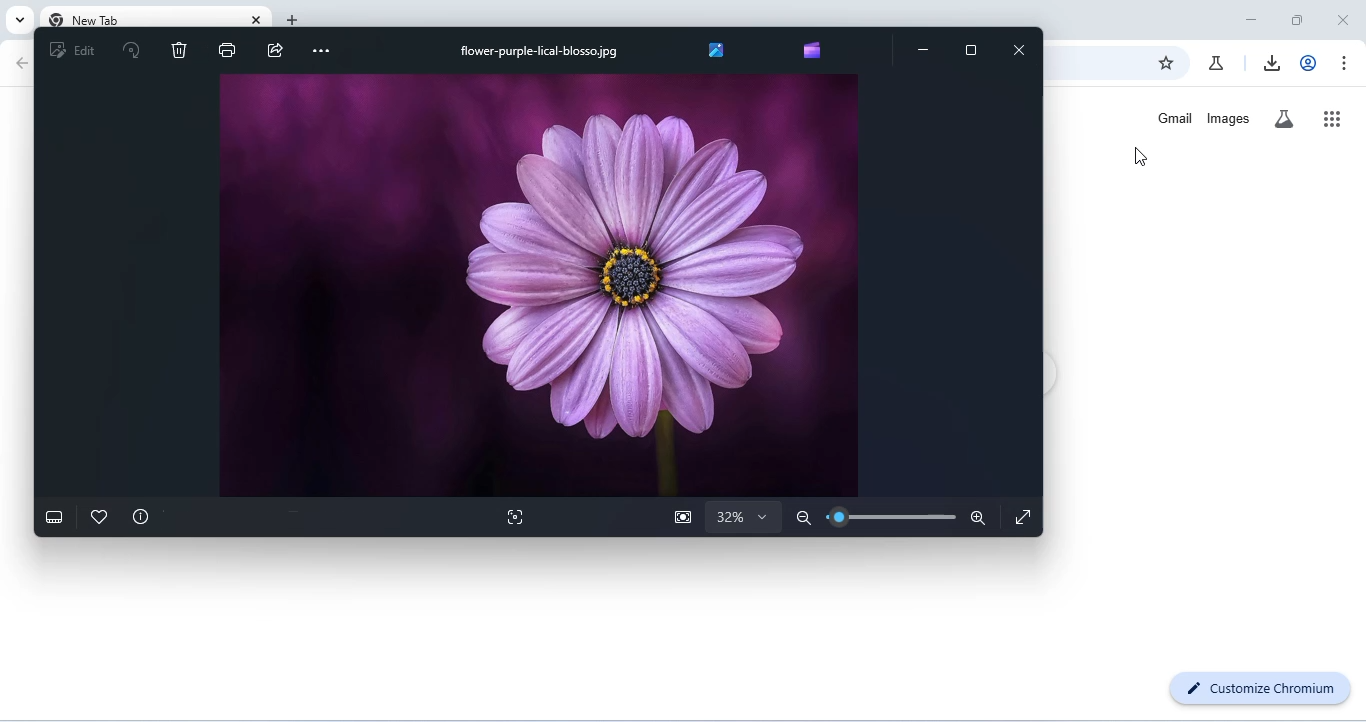 The height and width of the screenshot is (722, 1366). What do you see at coordinates (1175, 118) in the screenshot?
I see `gmail` at bounding box center [1175, 118].